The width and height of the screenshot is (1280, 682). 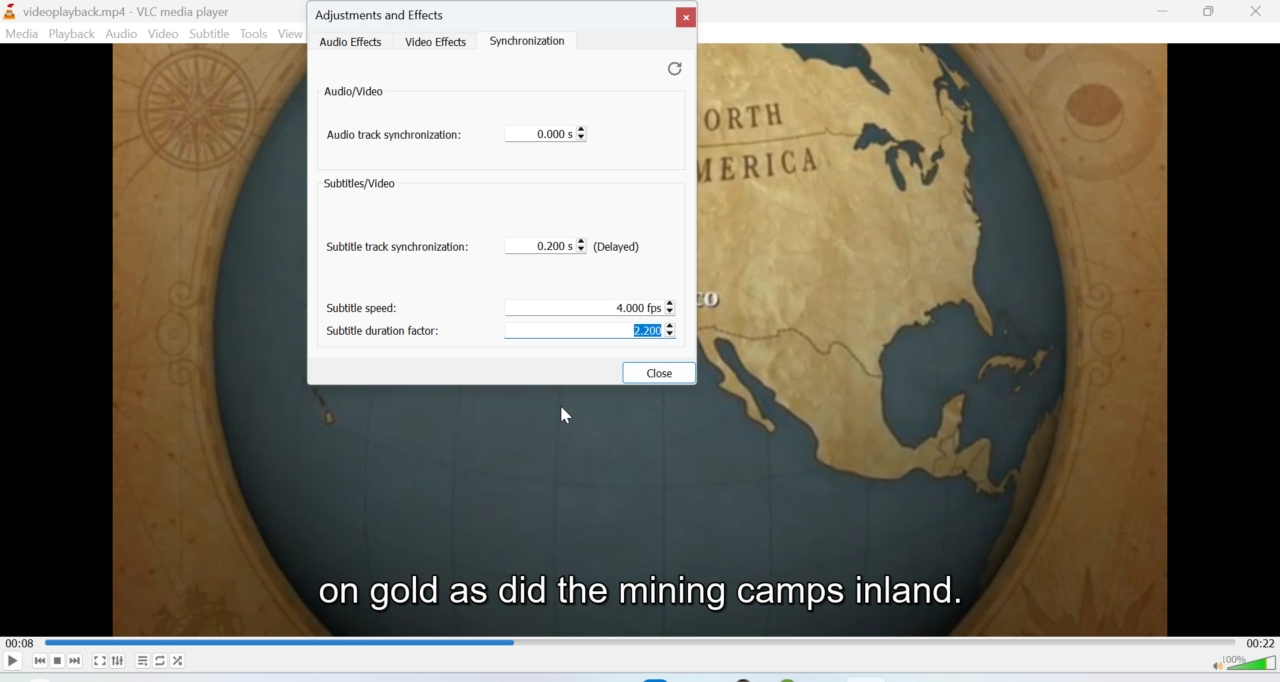 I want to click on Tools, so click(x=254, y=33).